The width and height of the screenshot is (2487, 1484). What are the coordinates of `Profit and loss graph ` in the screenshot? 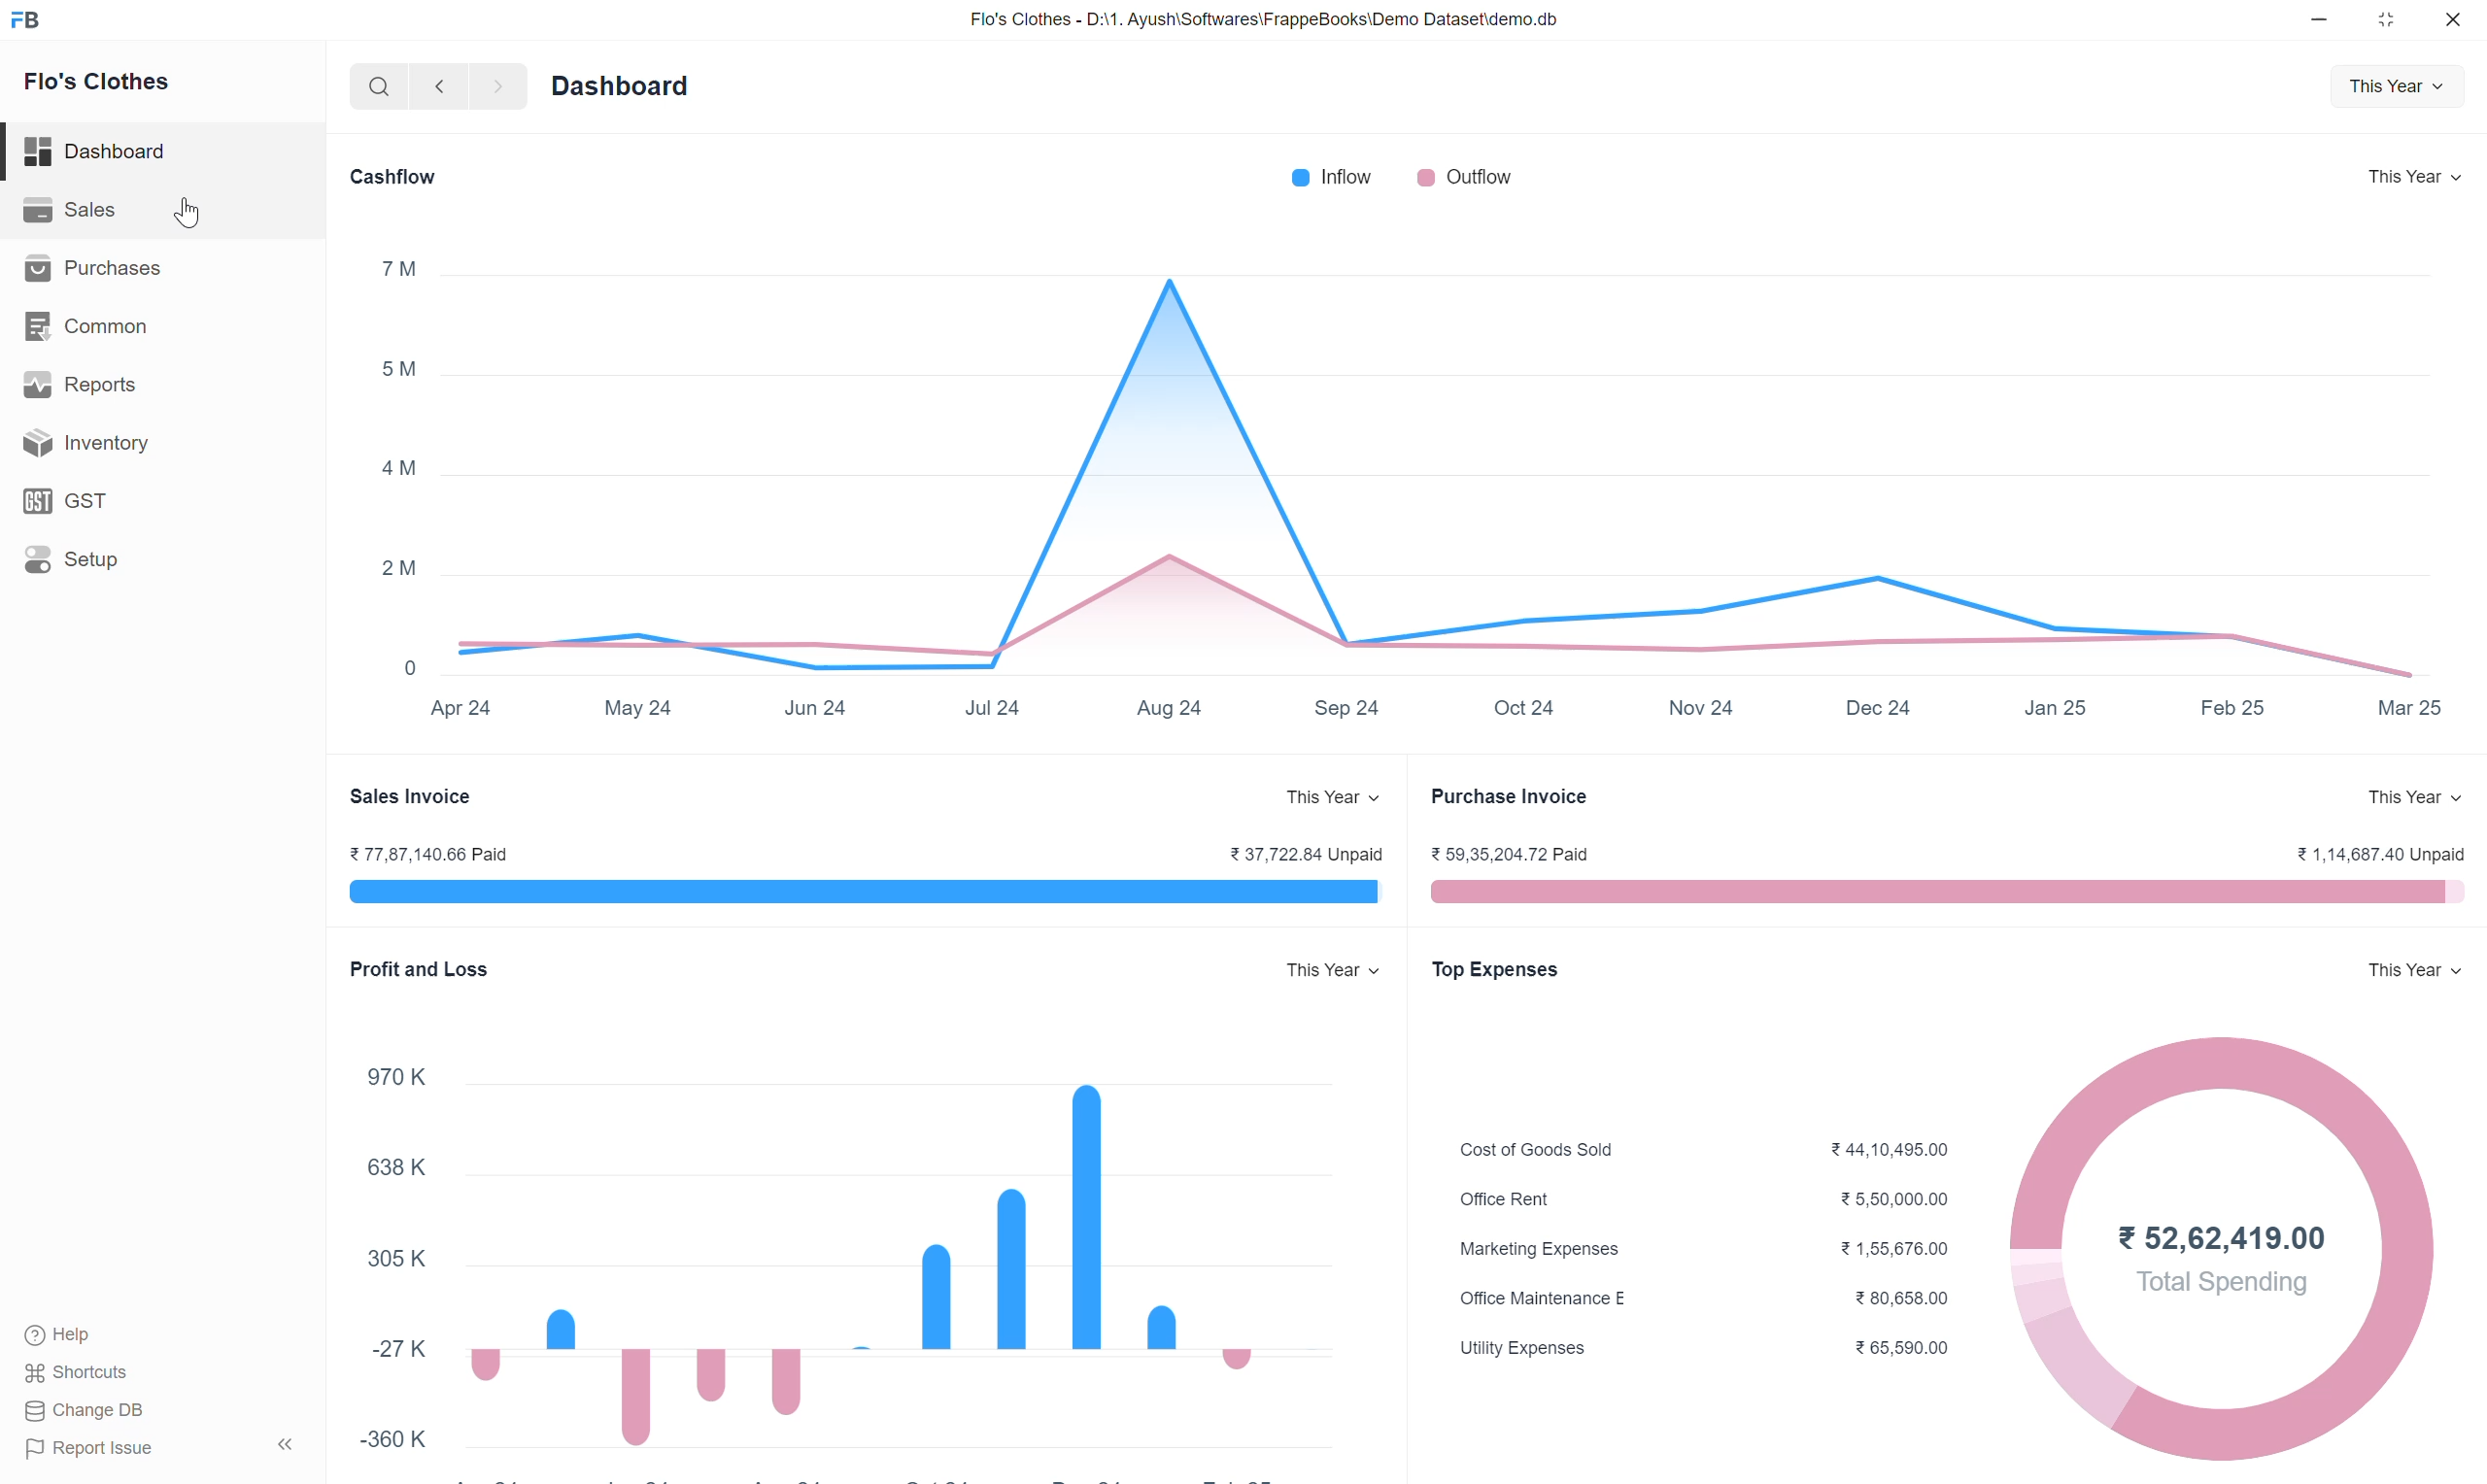 It's located at (851, 1241).